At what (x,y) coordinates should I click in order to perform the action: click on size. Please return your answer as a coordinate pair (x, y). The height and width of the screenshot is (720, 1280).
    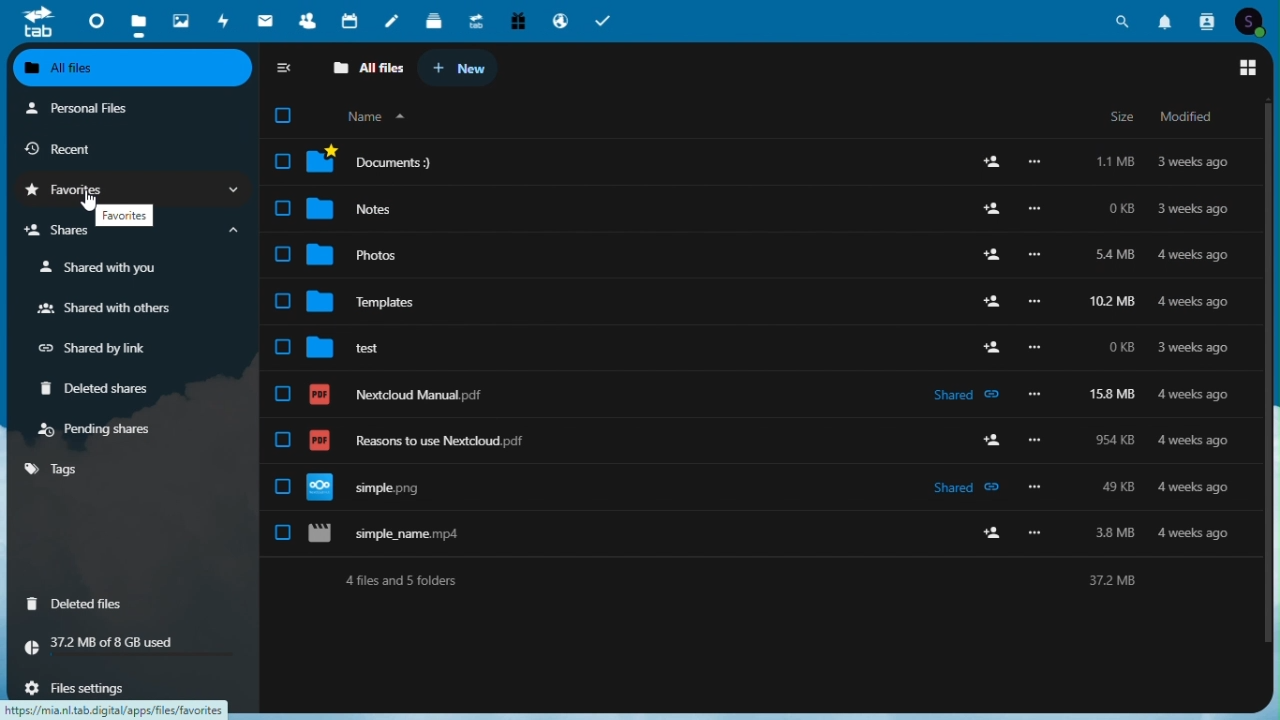
    Looking at the image, I should click on (1122, 115).